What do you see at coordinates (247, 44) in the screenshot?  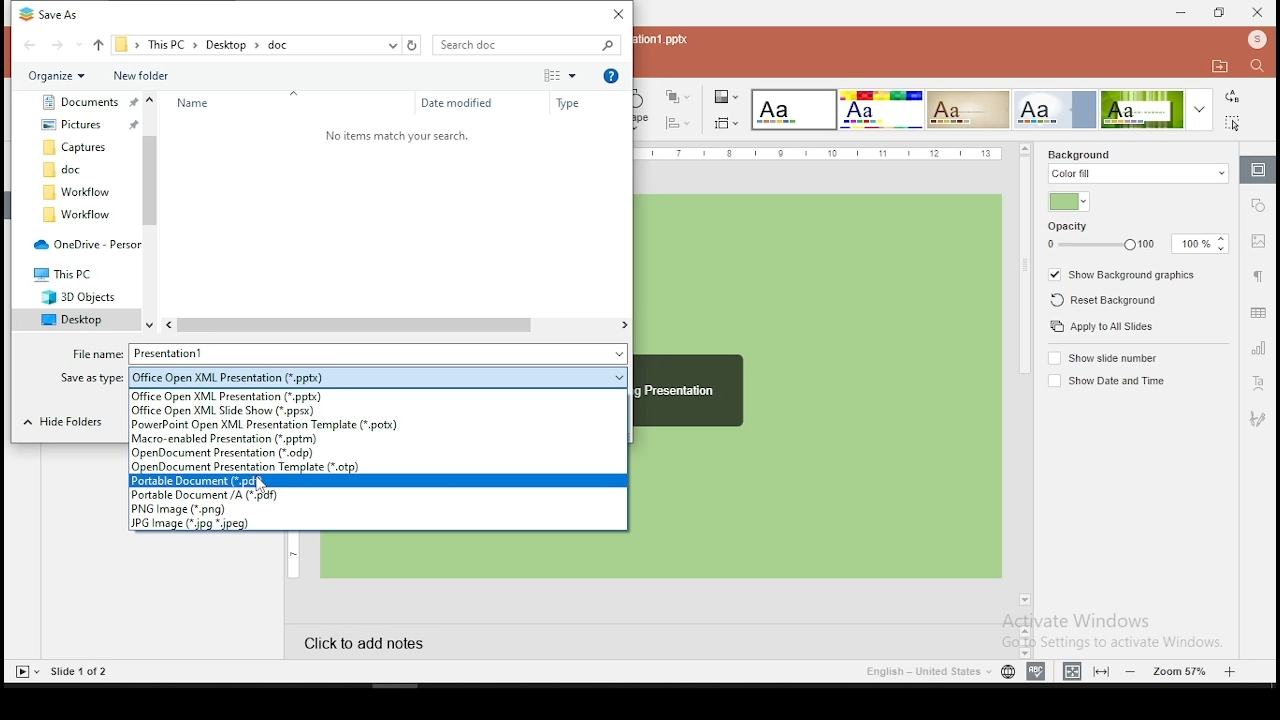 I see `saving path` at bounding box center [247, 44].